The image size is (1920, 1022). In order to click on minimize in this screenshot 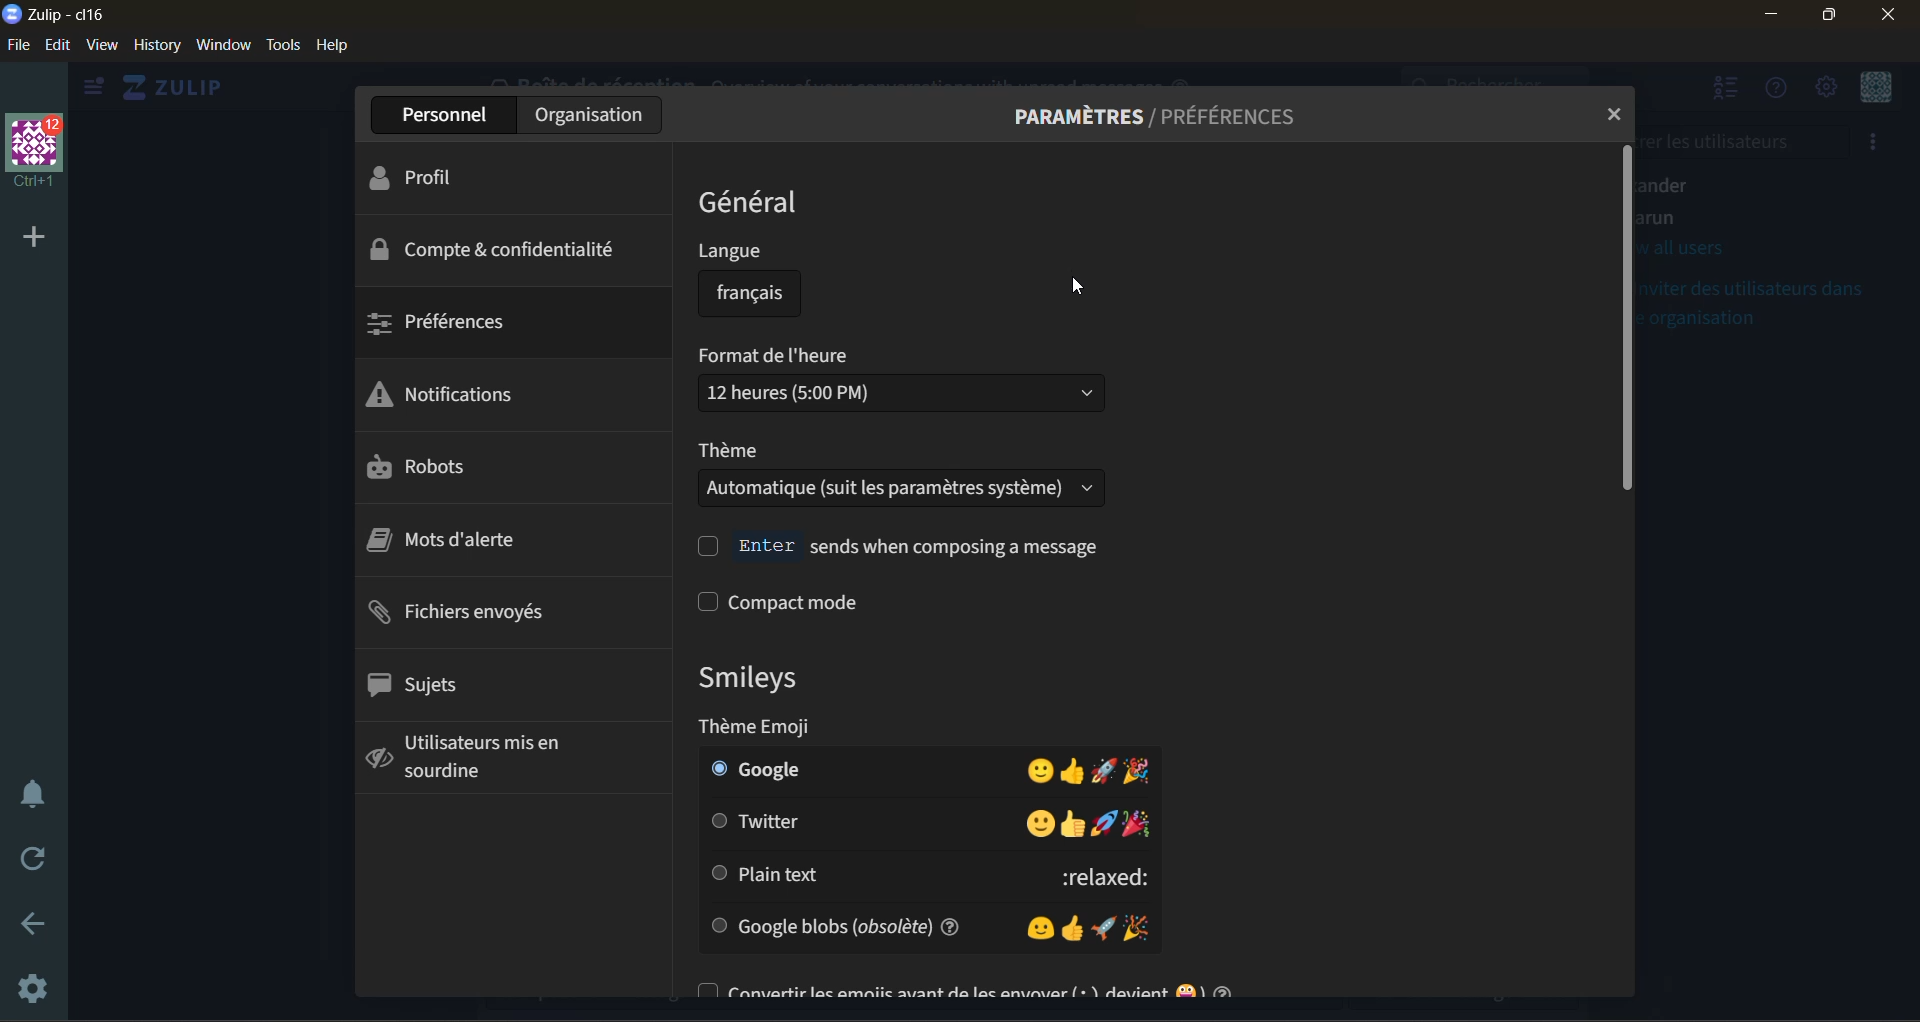, I will do `click(1769, 15)`.